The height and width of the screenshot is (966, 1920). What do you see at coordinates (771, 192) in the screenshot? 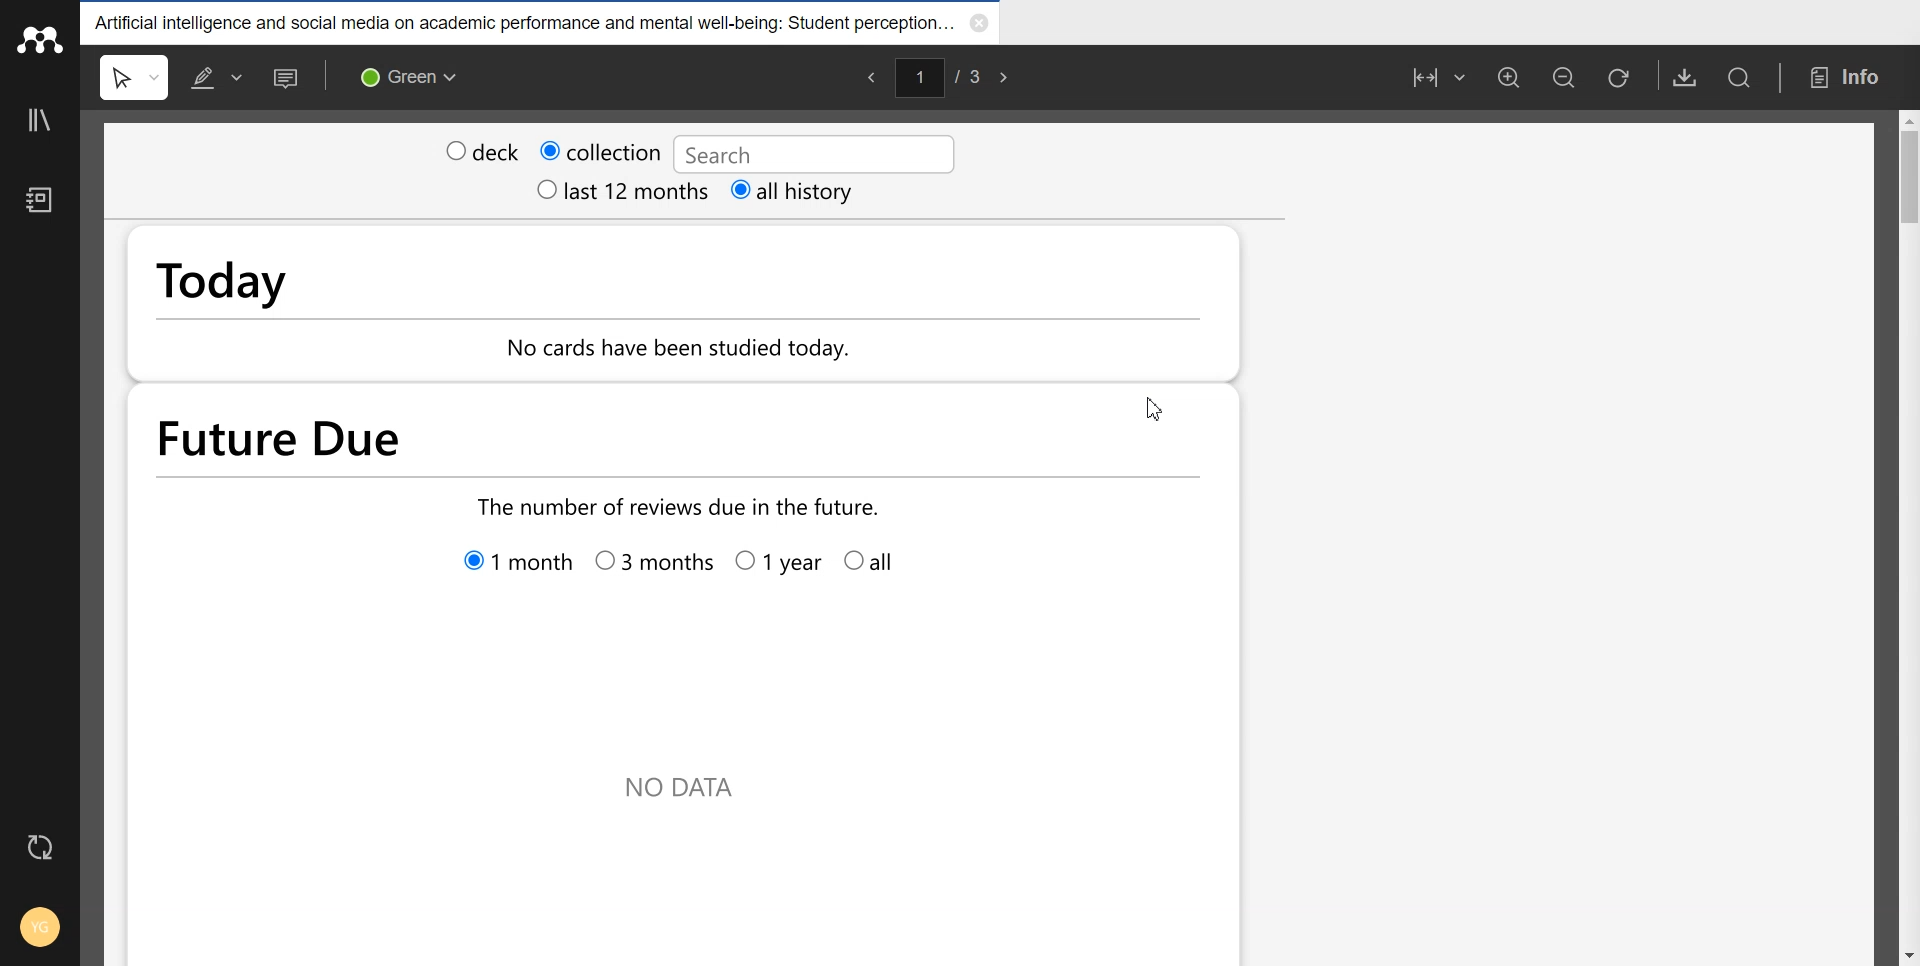
I see `all history` at bounding box center [771, 192].